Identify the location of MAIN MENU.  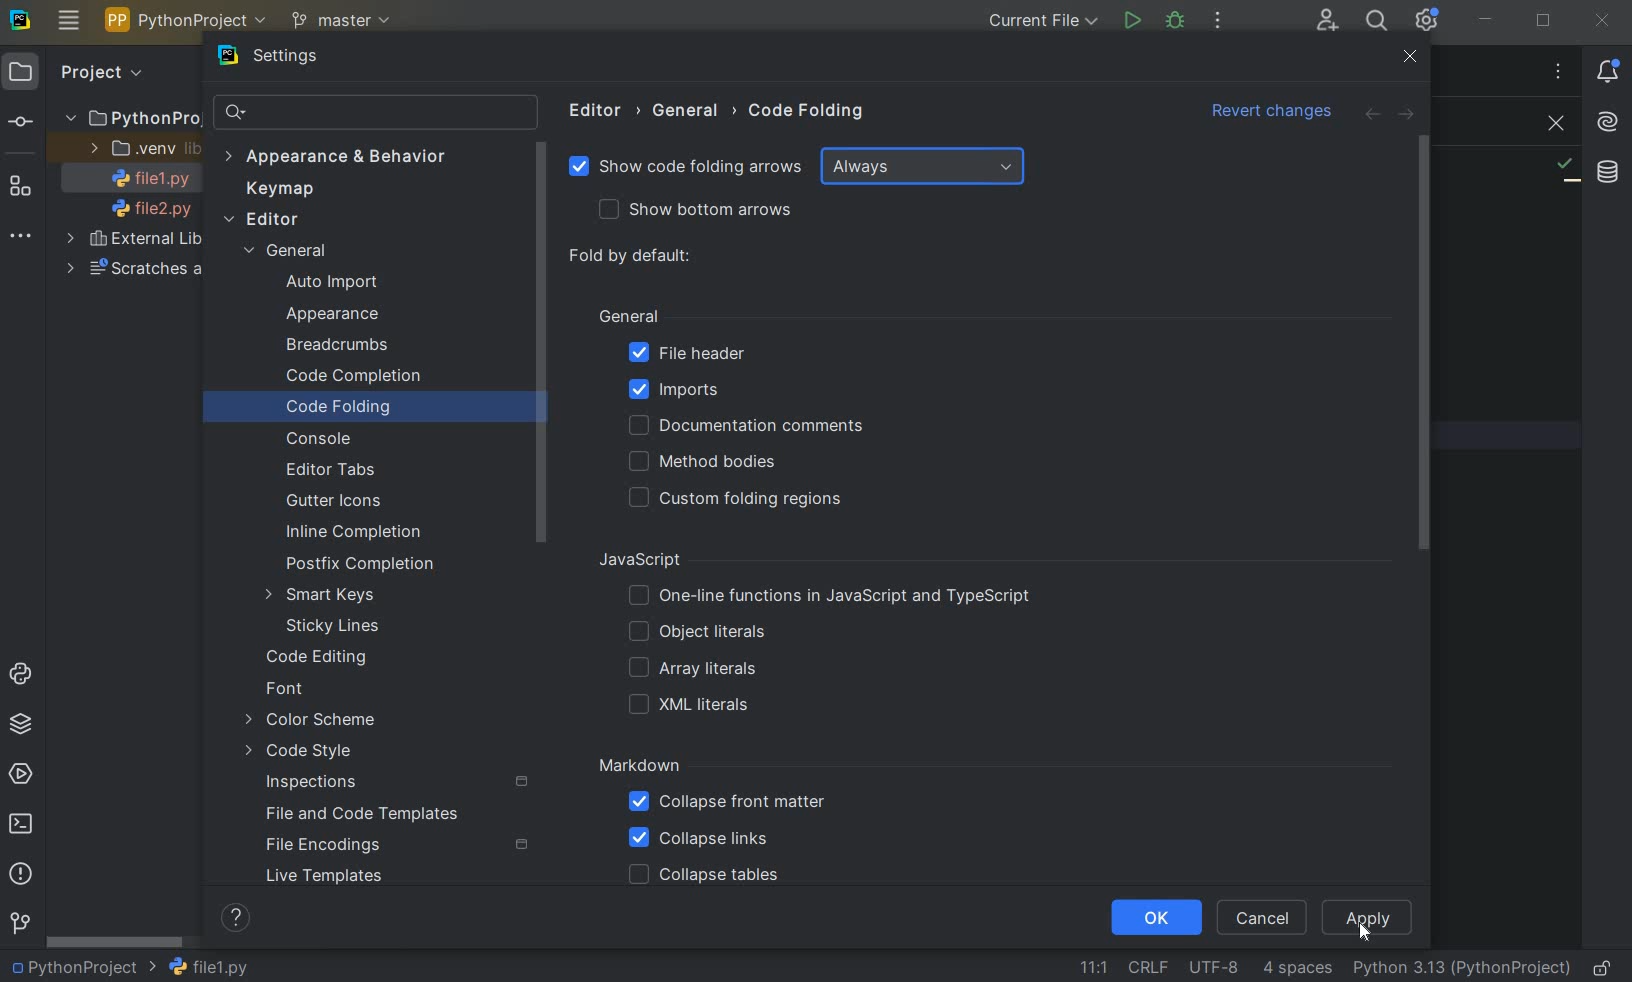
(69, 21).